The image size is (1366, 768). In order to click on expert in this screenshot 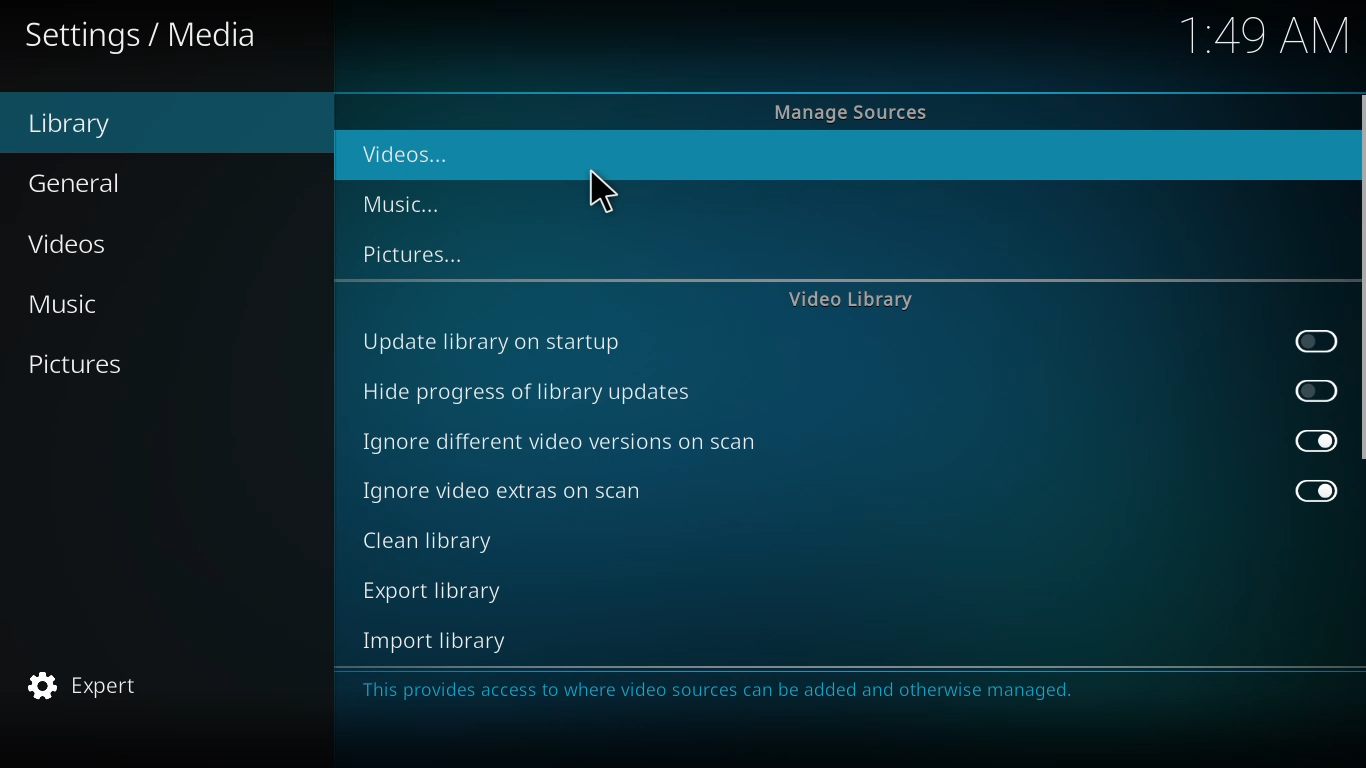, I will do `click(86, 685)`.